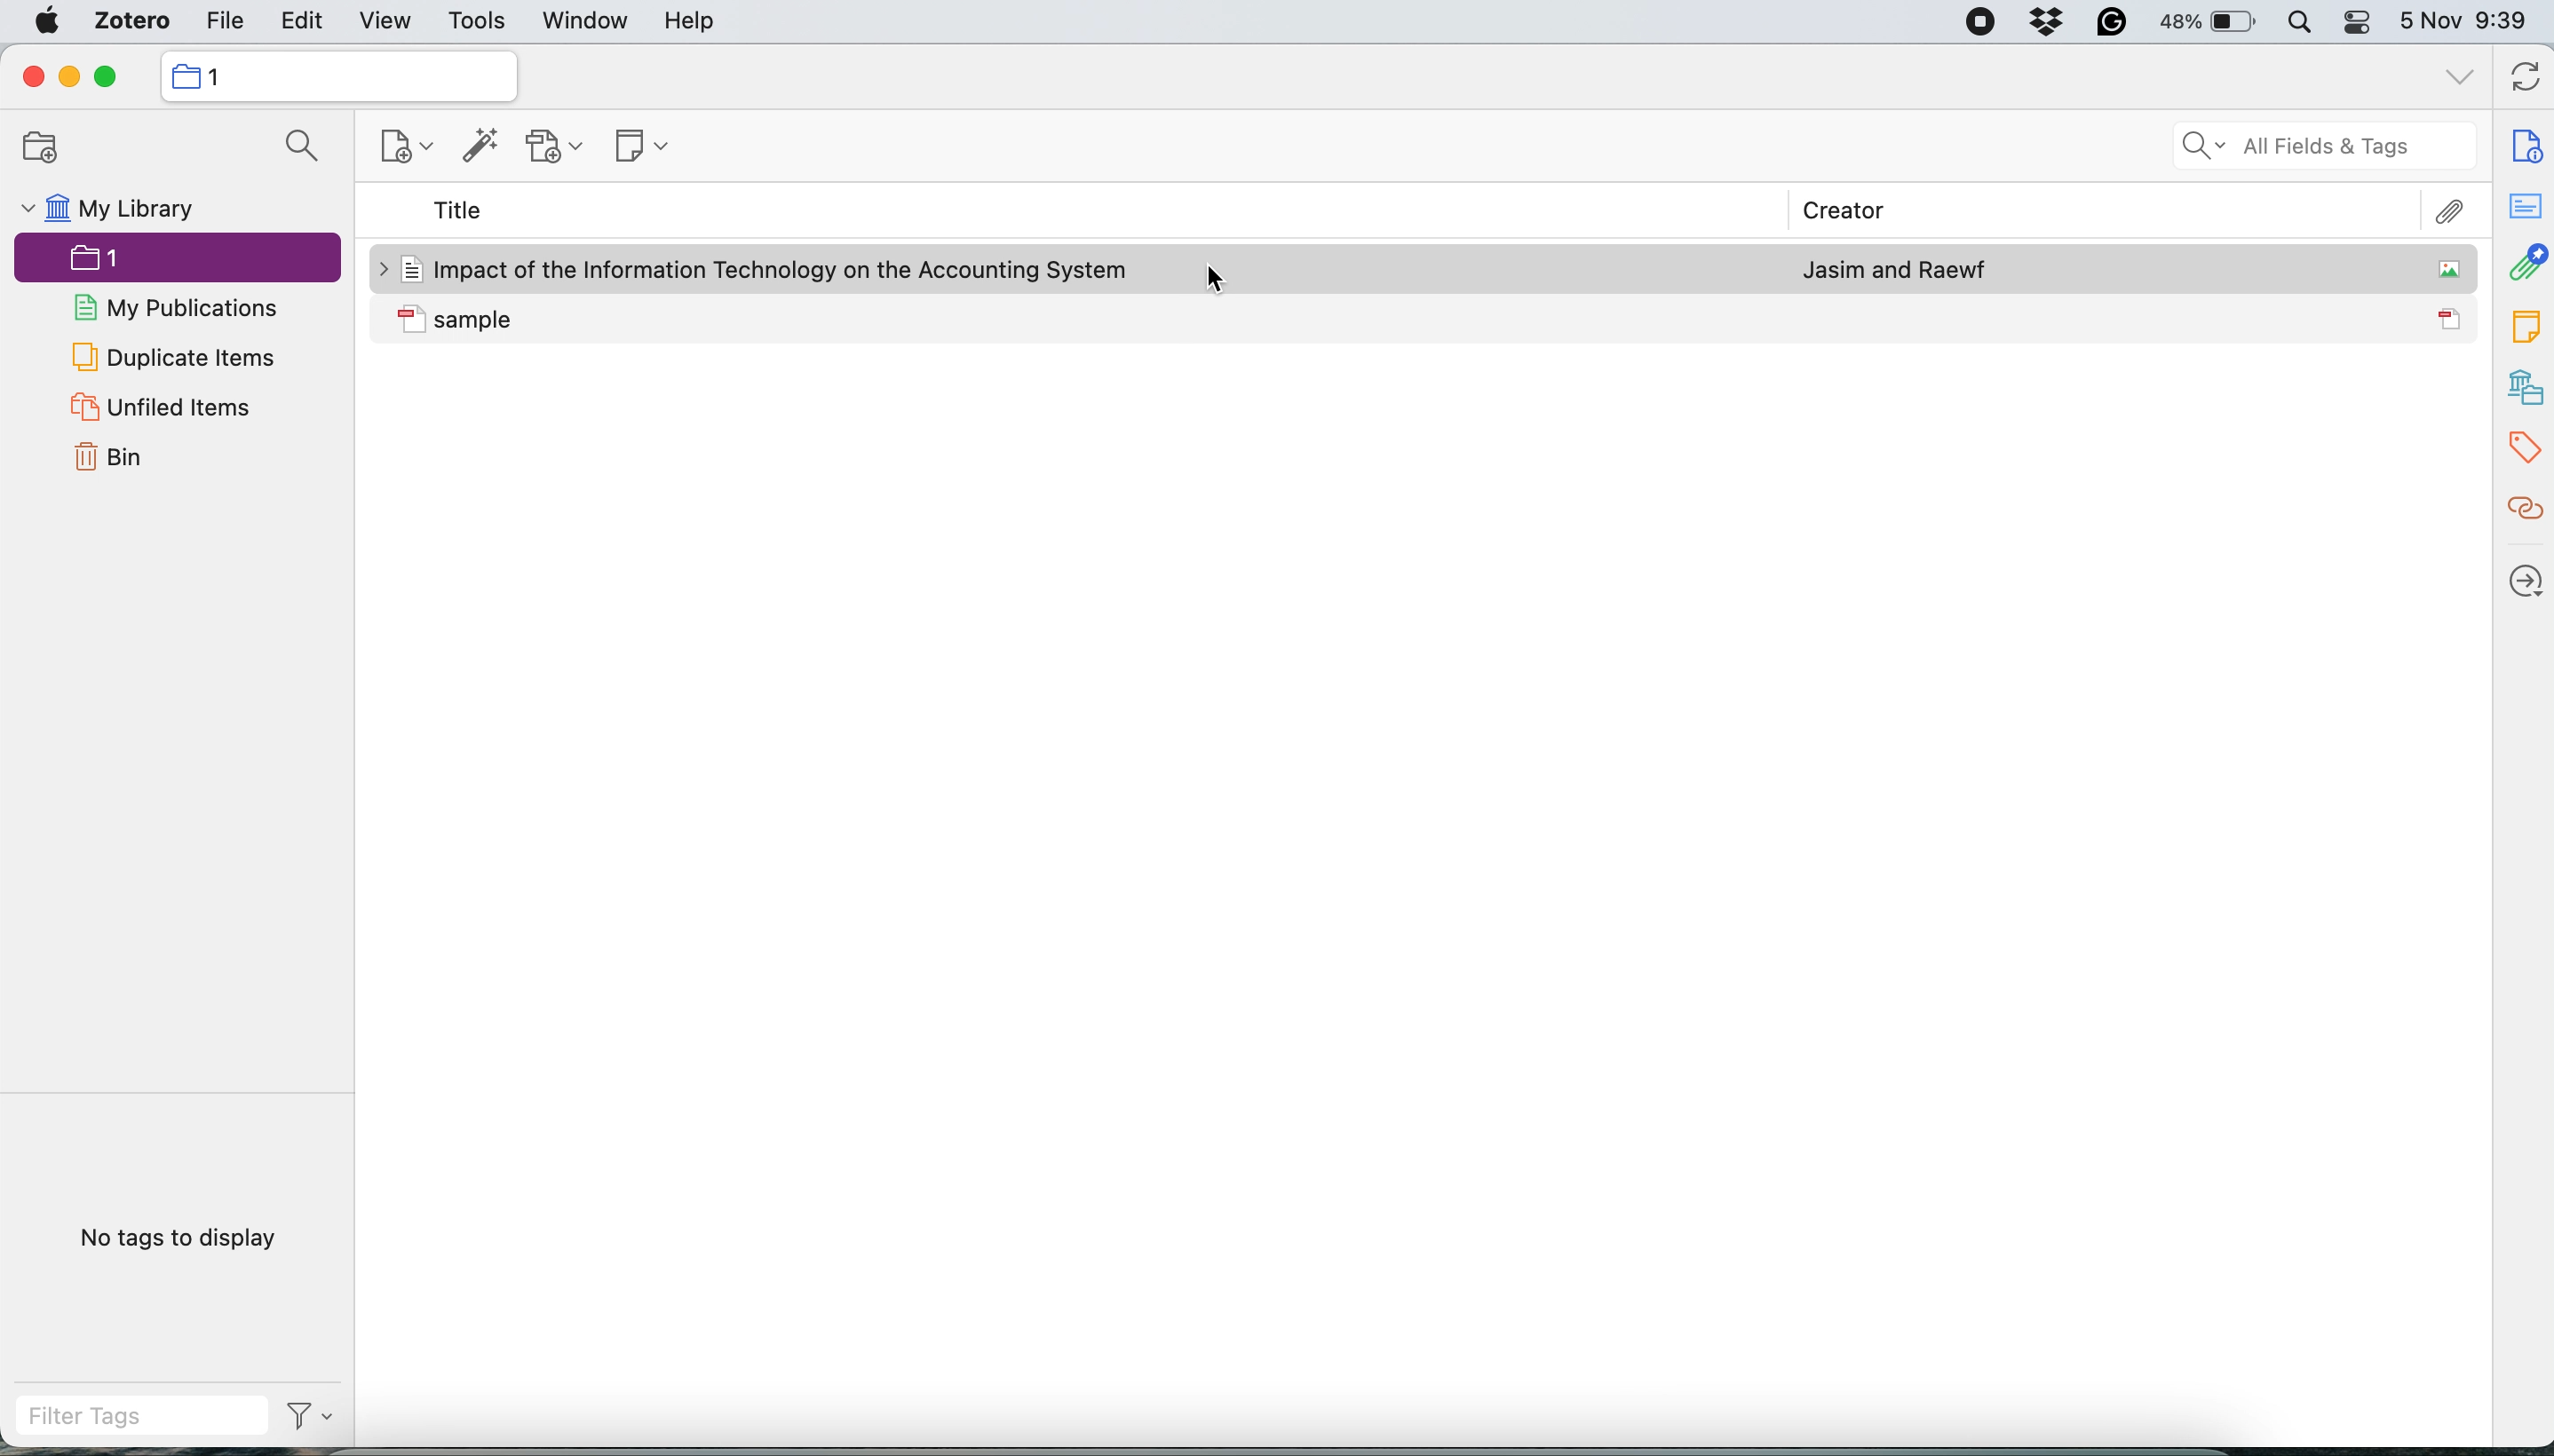 The height and width of the screenshot is (1456, 2554). I want to click on 5 Nov 9:39, so click(2467, 20).